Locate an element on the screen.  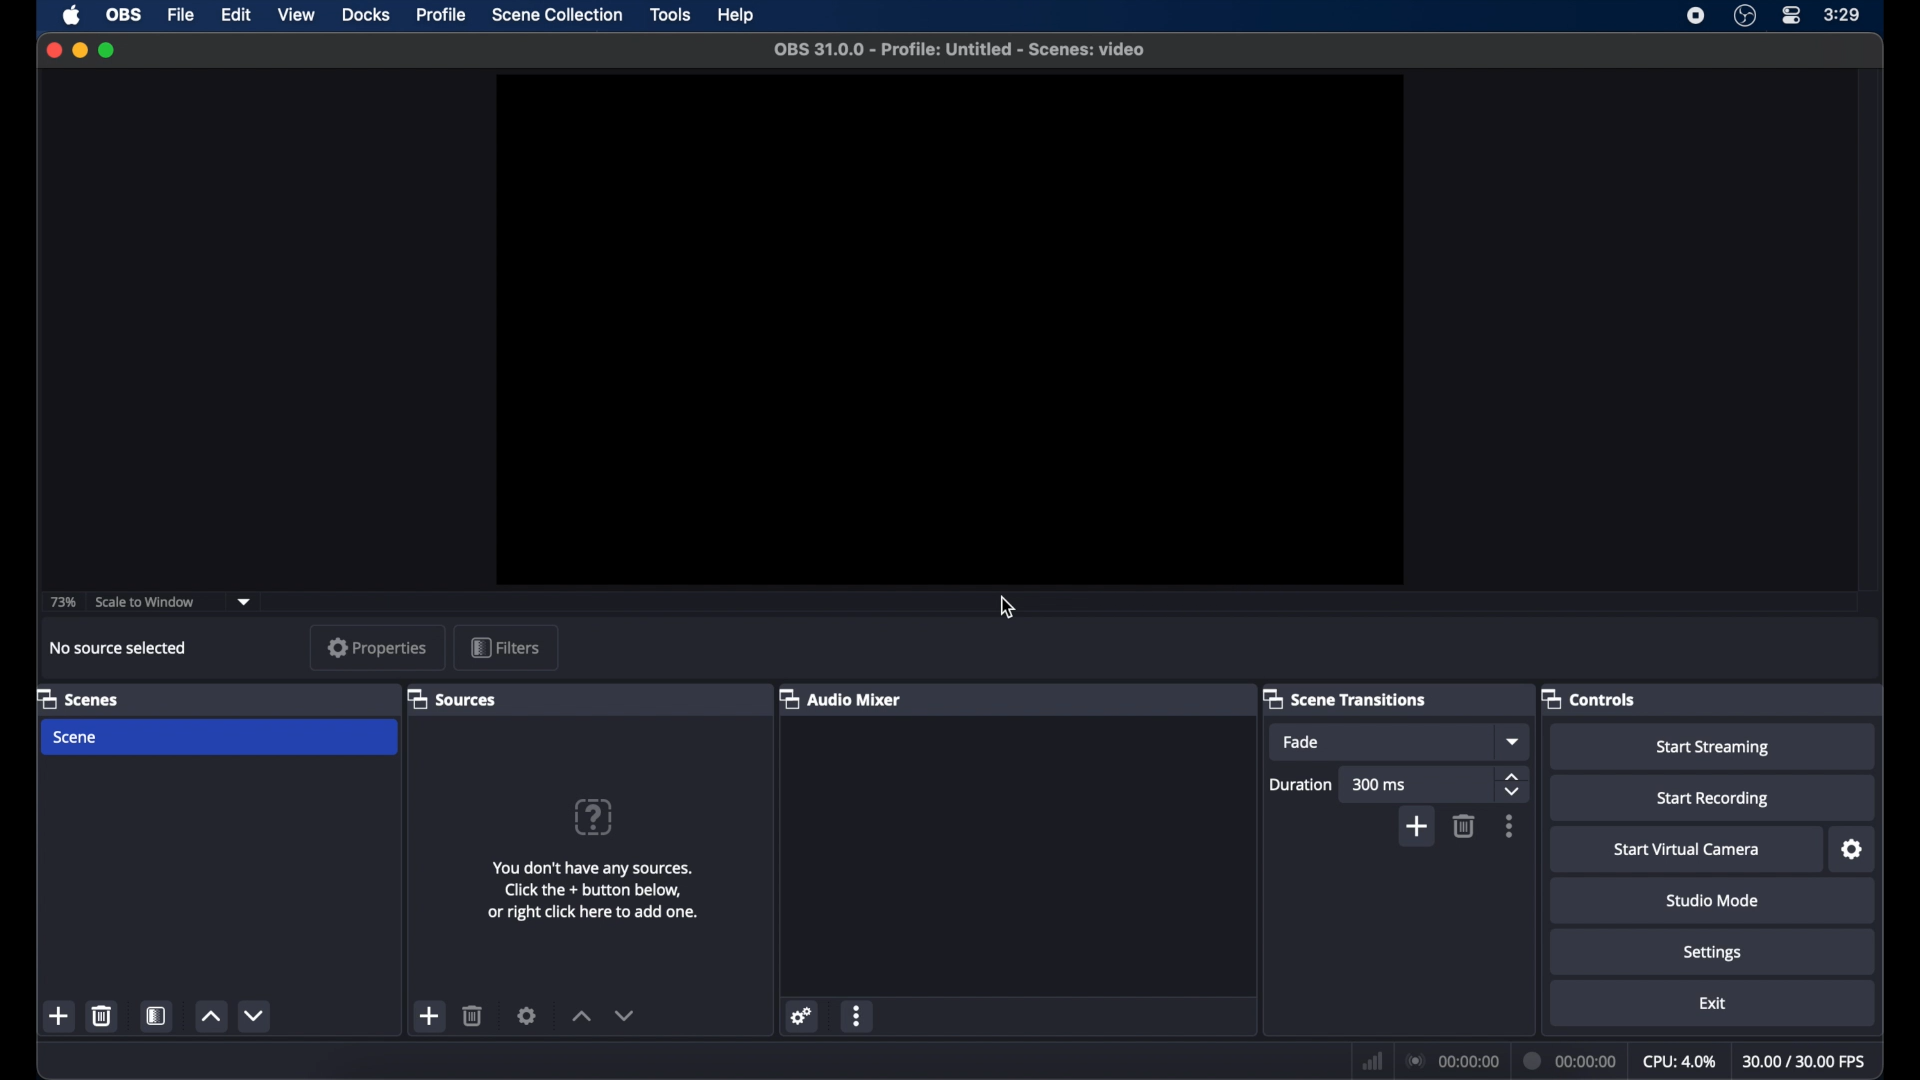
cpu is located at coordinates (1680, 1060).